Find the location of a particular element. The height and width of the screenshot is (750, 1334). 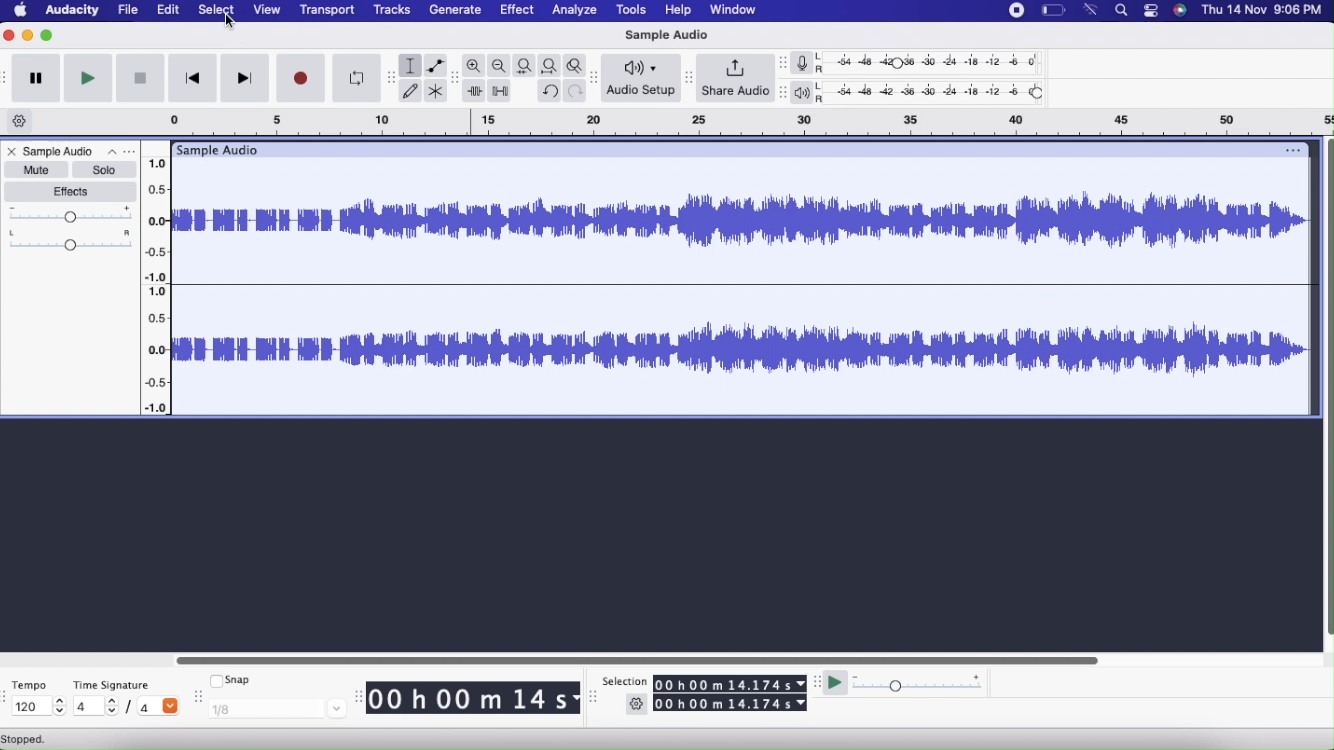

Audacity is located at coordinates (72, 10).